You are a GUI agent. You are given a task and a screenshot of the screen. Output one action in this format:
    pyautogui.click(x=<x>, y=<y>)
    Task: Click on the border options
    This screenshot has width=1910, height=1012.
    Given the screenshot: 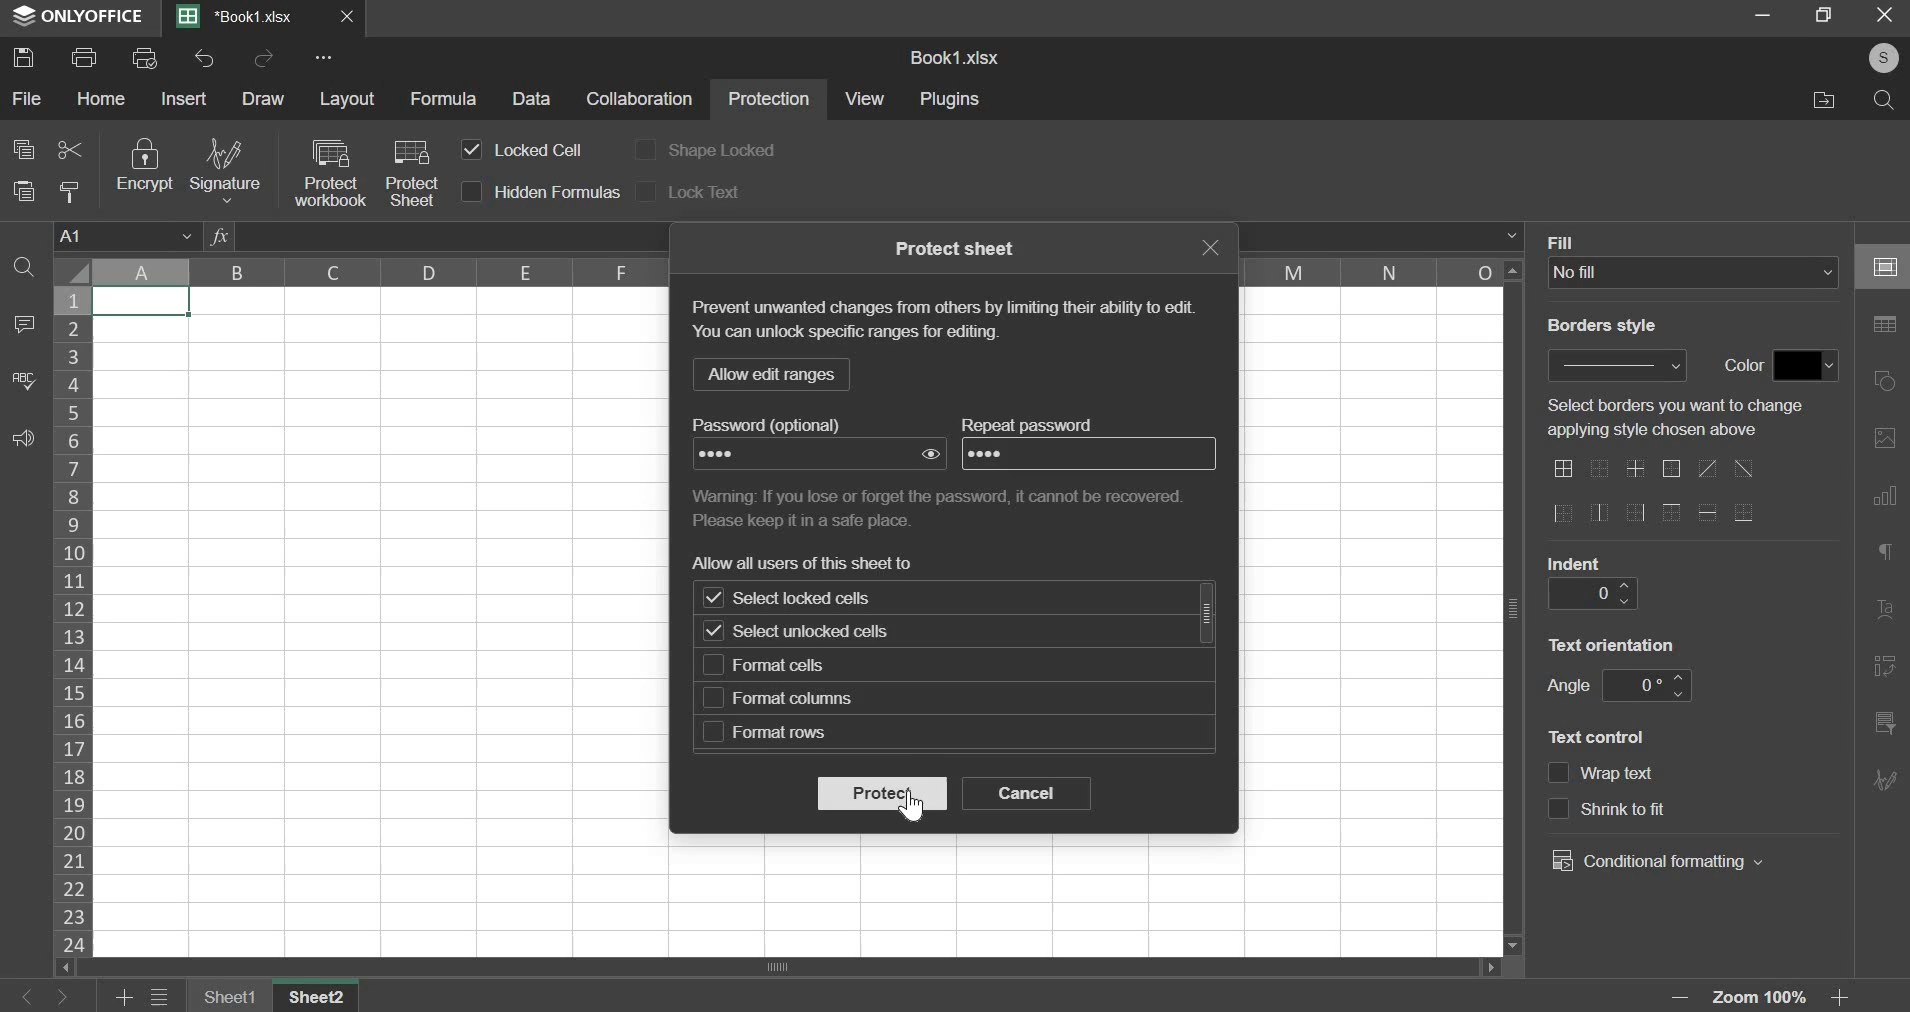 What is the action you would take?
    pyautogui.click(x=1710, y=512)
    